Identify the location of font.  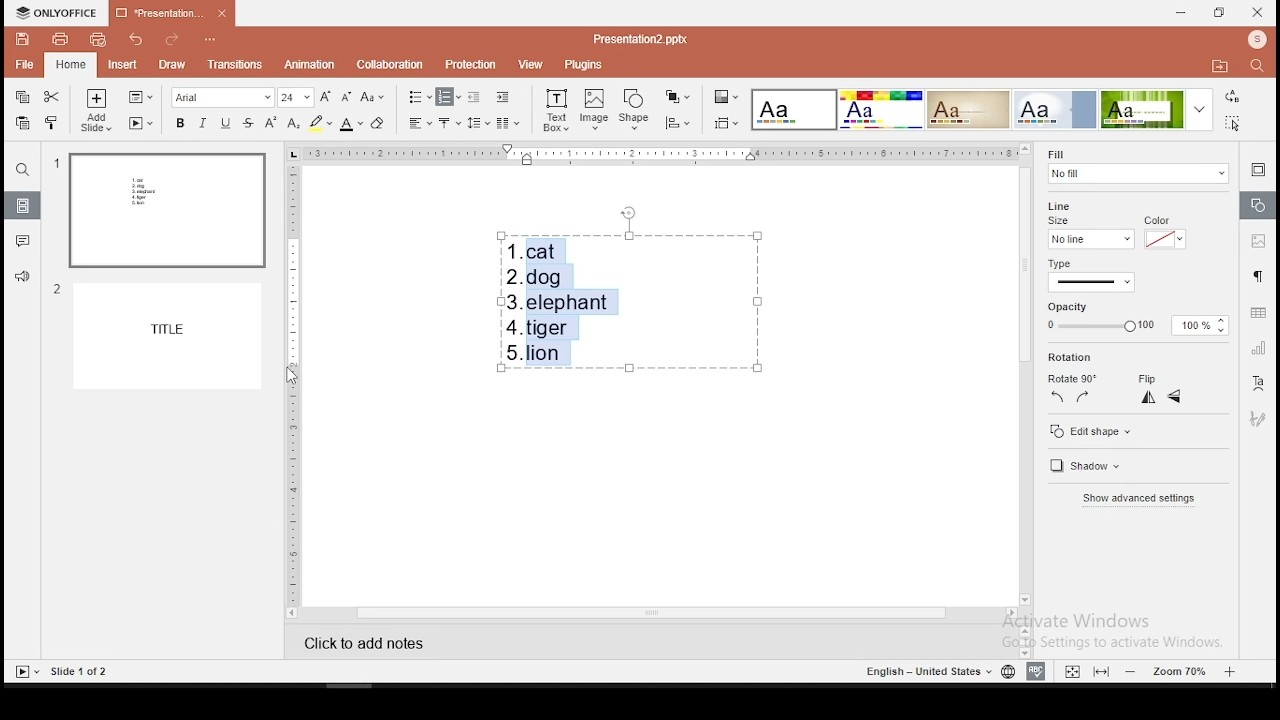
(220, 97).